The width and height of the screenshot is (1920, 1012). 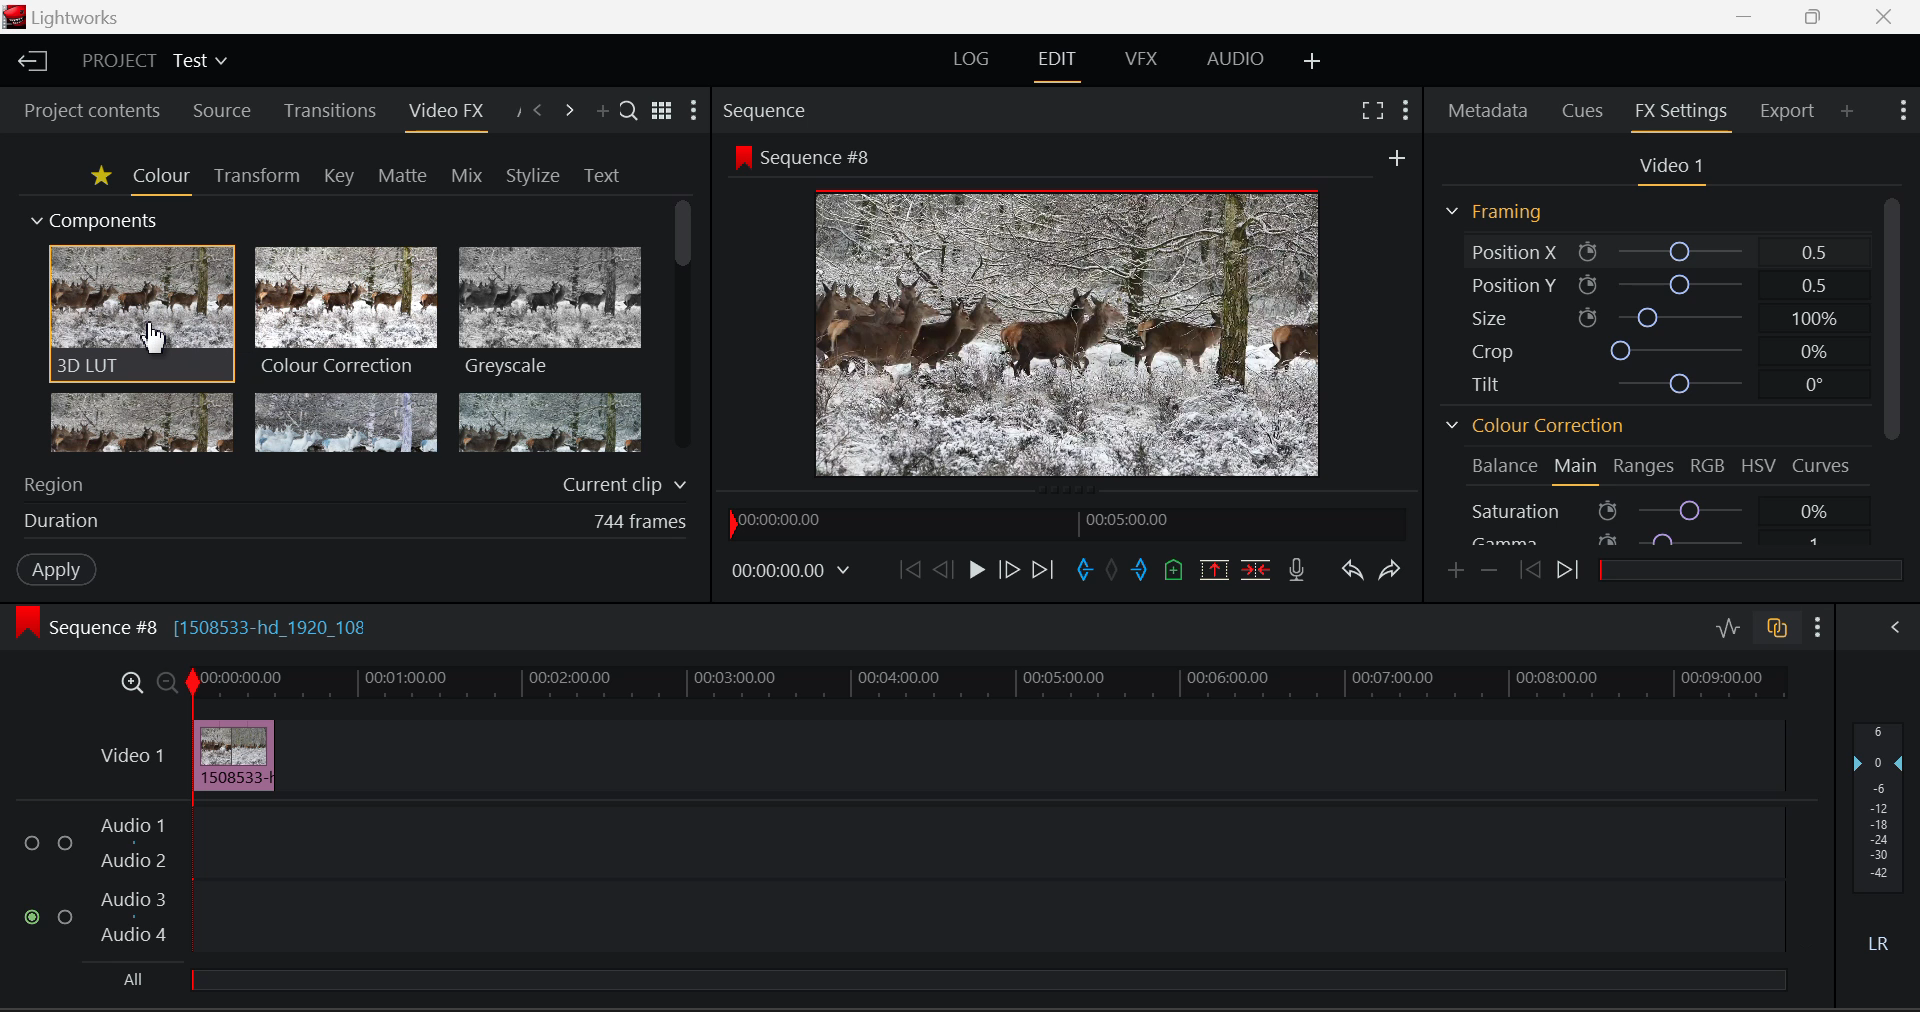 I want to click on Crop, so click(x=1667, y=350).